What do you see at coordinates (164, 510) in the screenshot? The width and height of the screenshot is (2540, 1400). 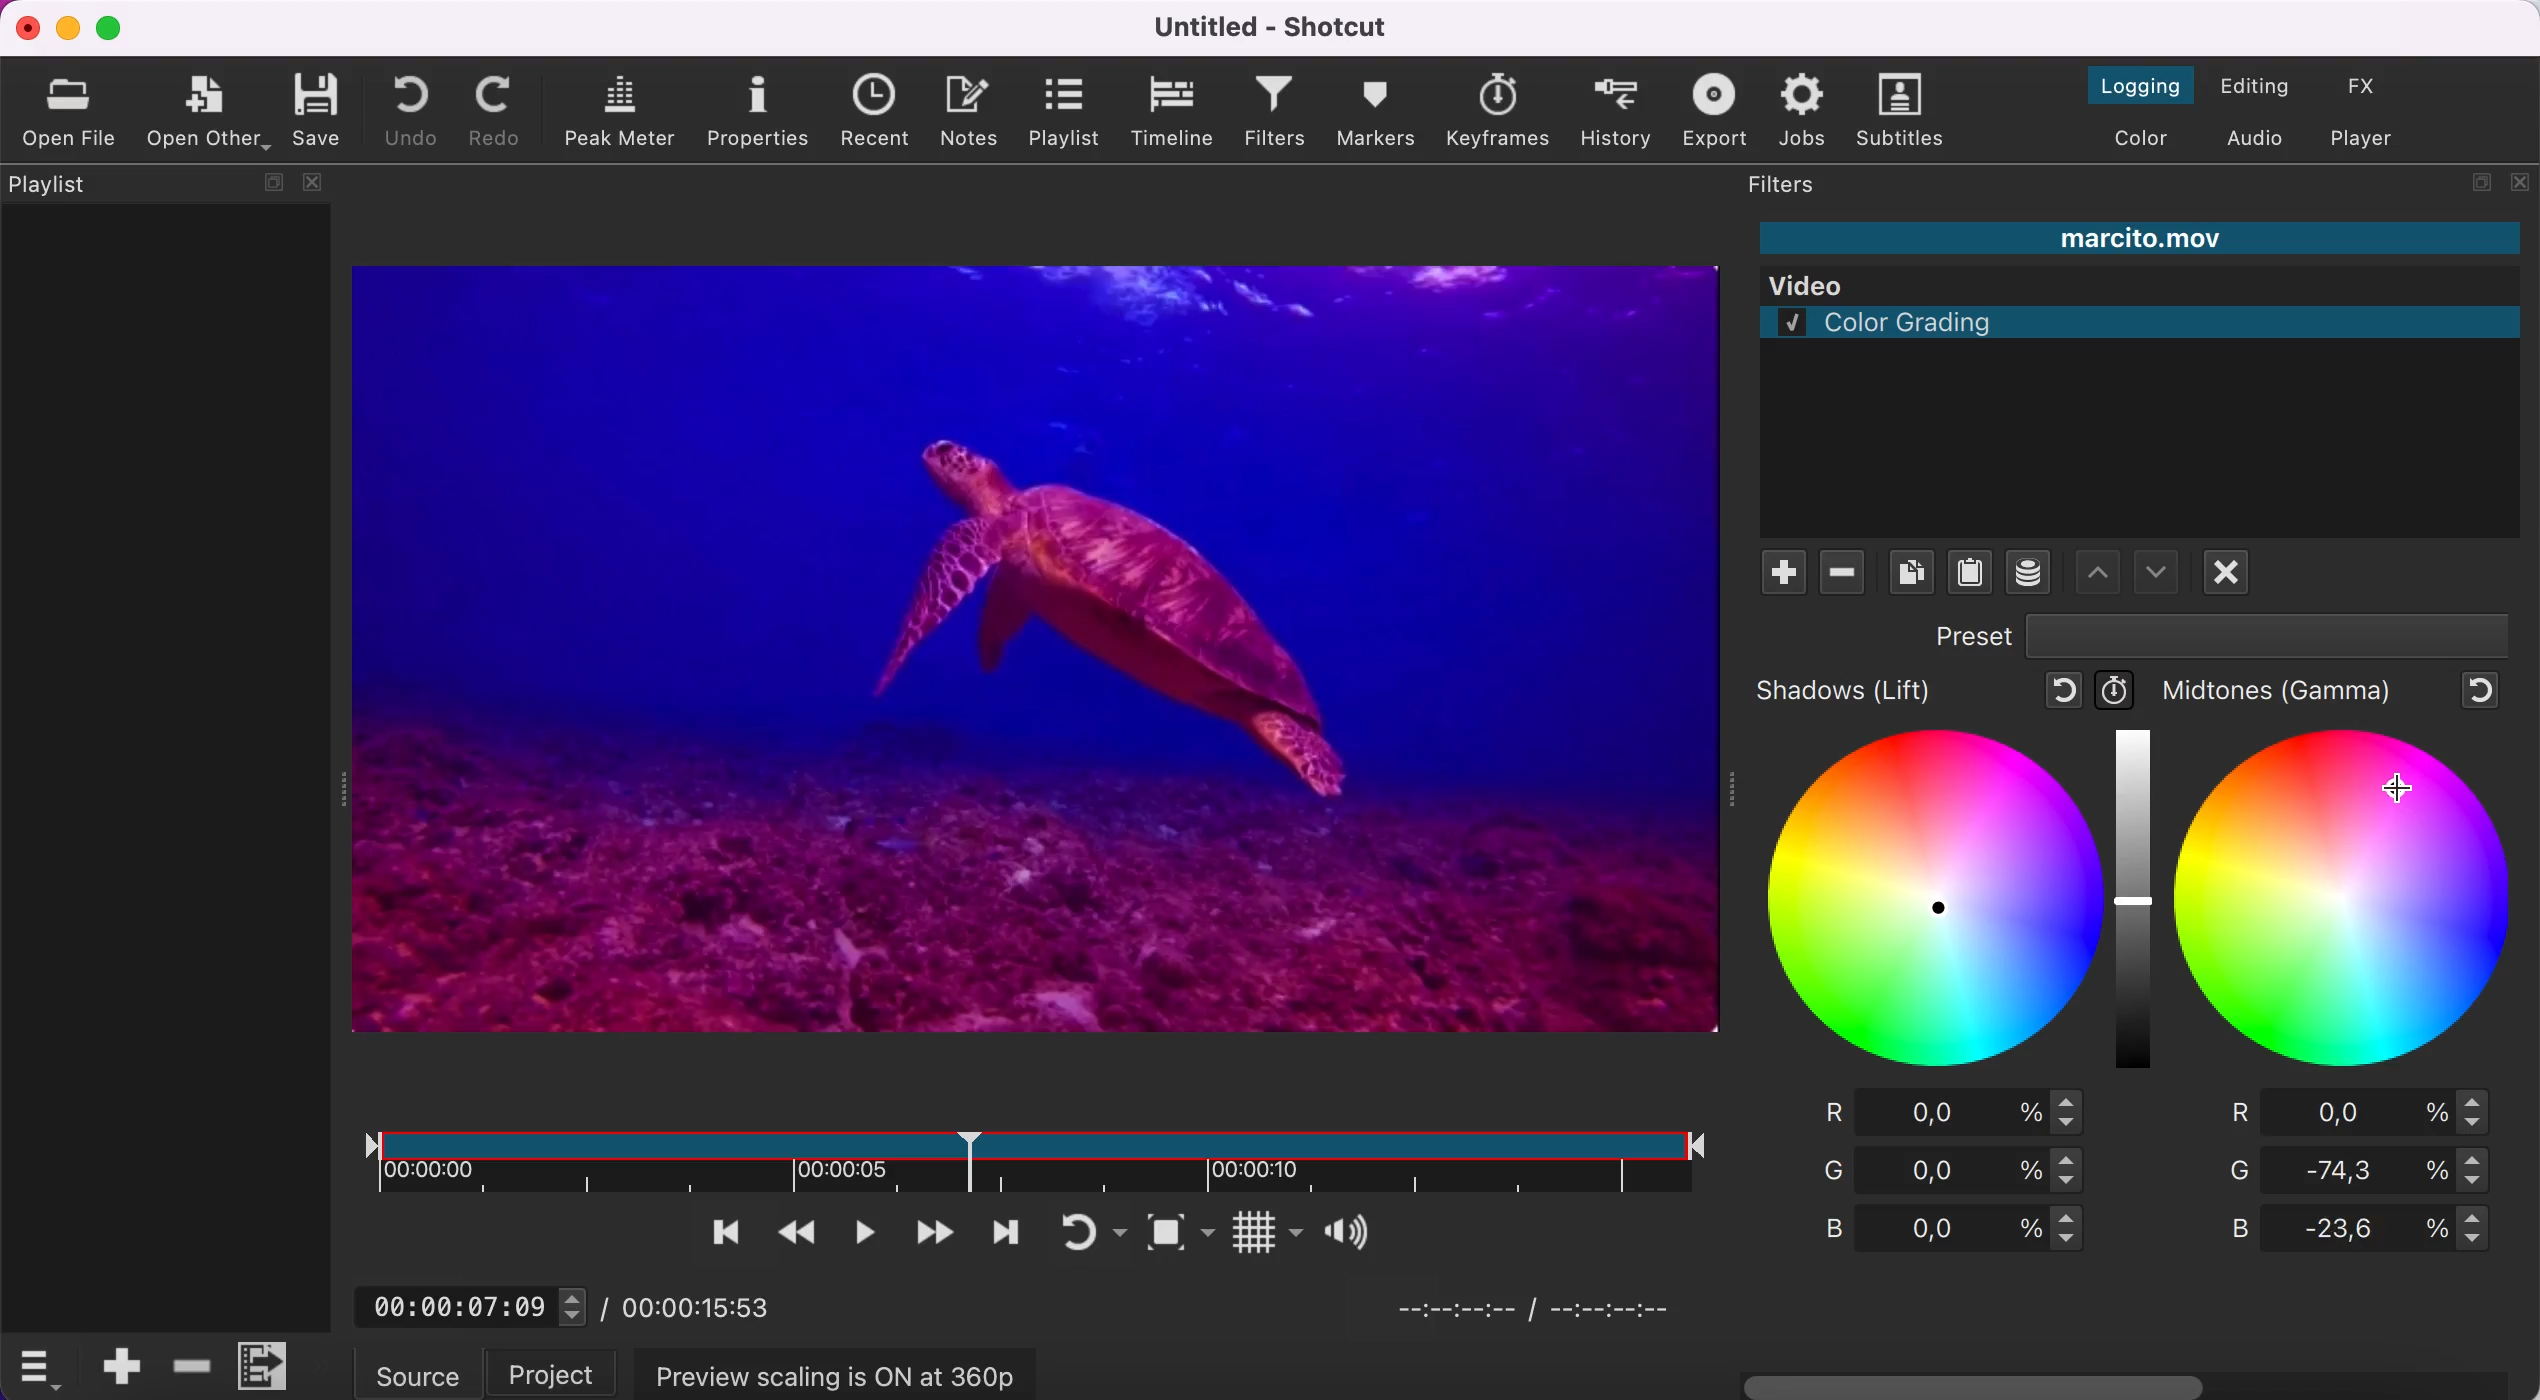 I see `playlist panel` at bounding box center [164, 510].